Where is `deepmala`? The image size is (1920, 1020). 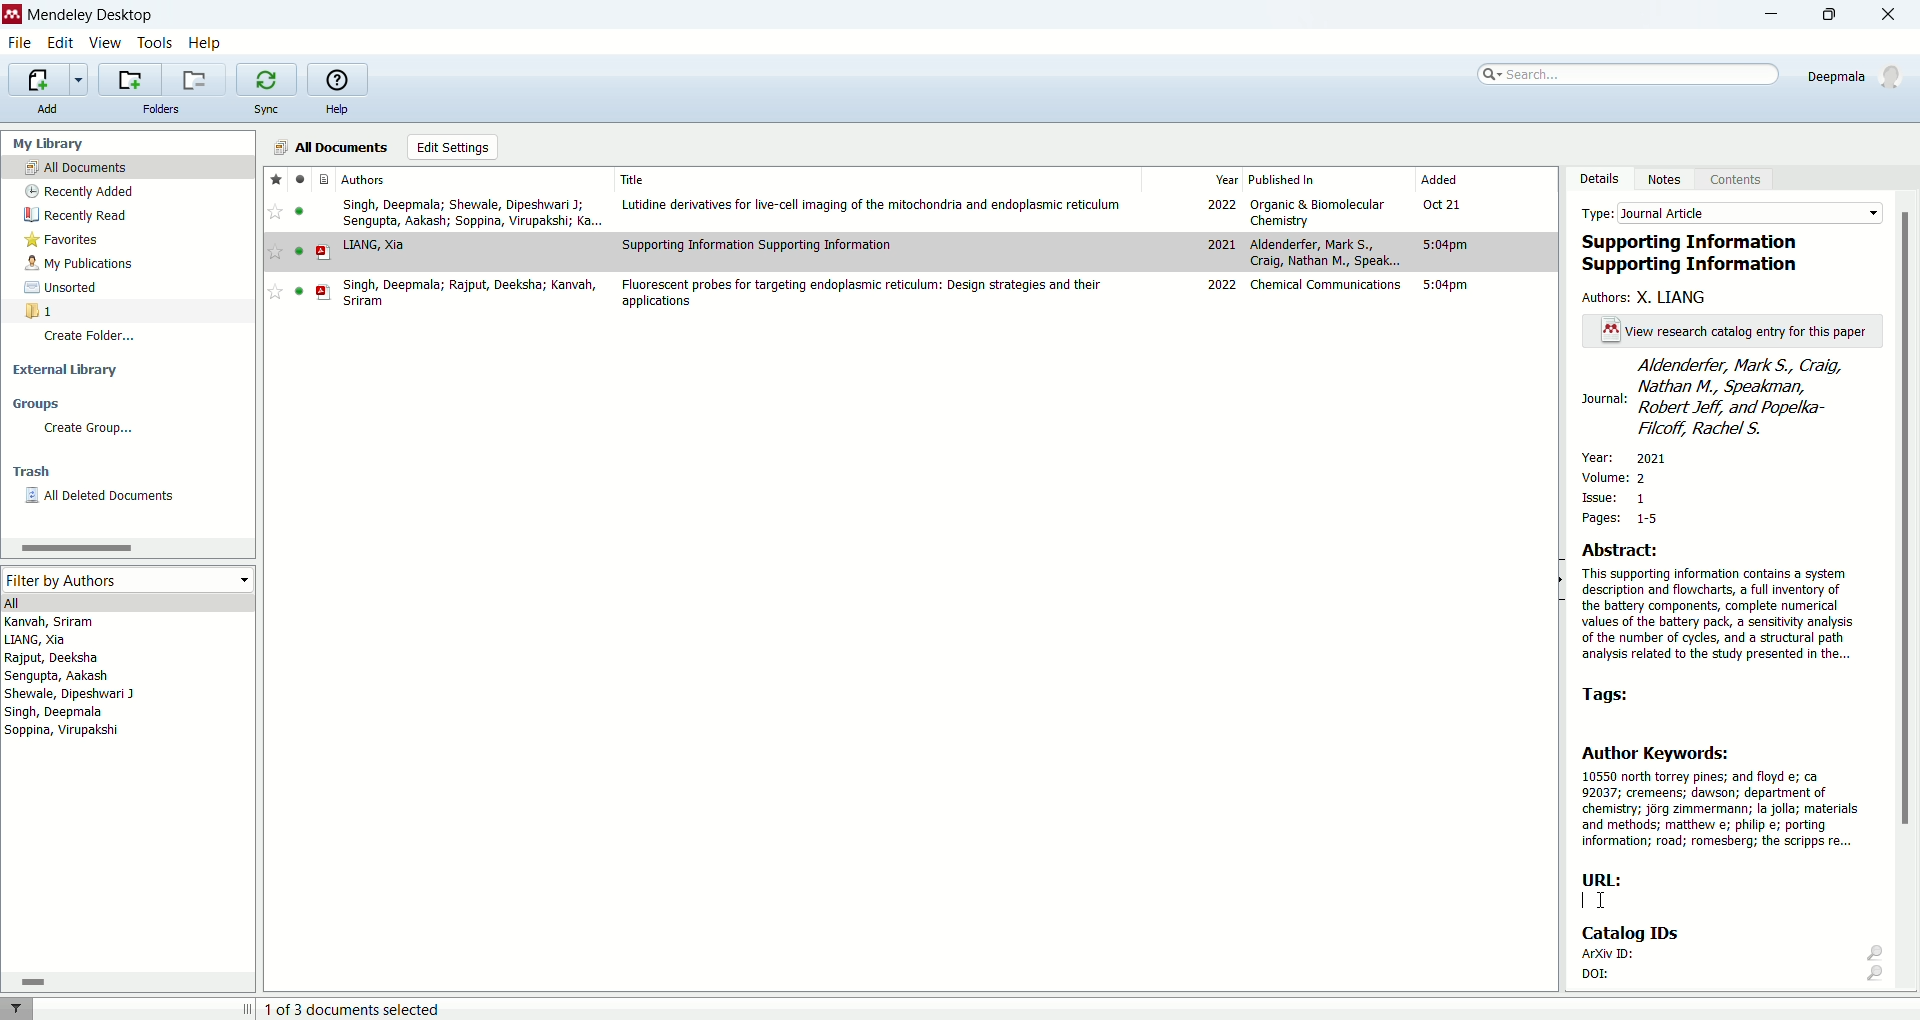 deepmala is located at coordinates (1859, 80).